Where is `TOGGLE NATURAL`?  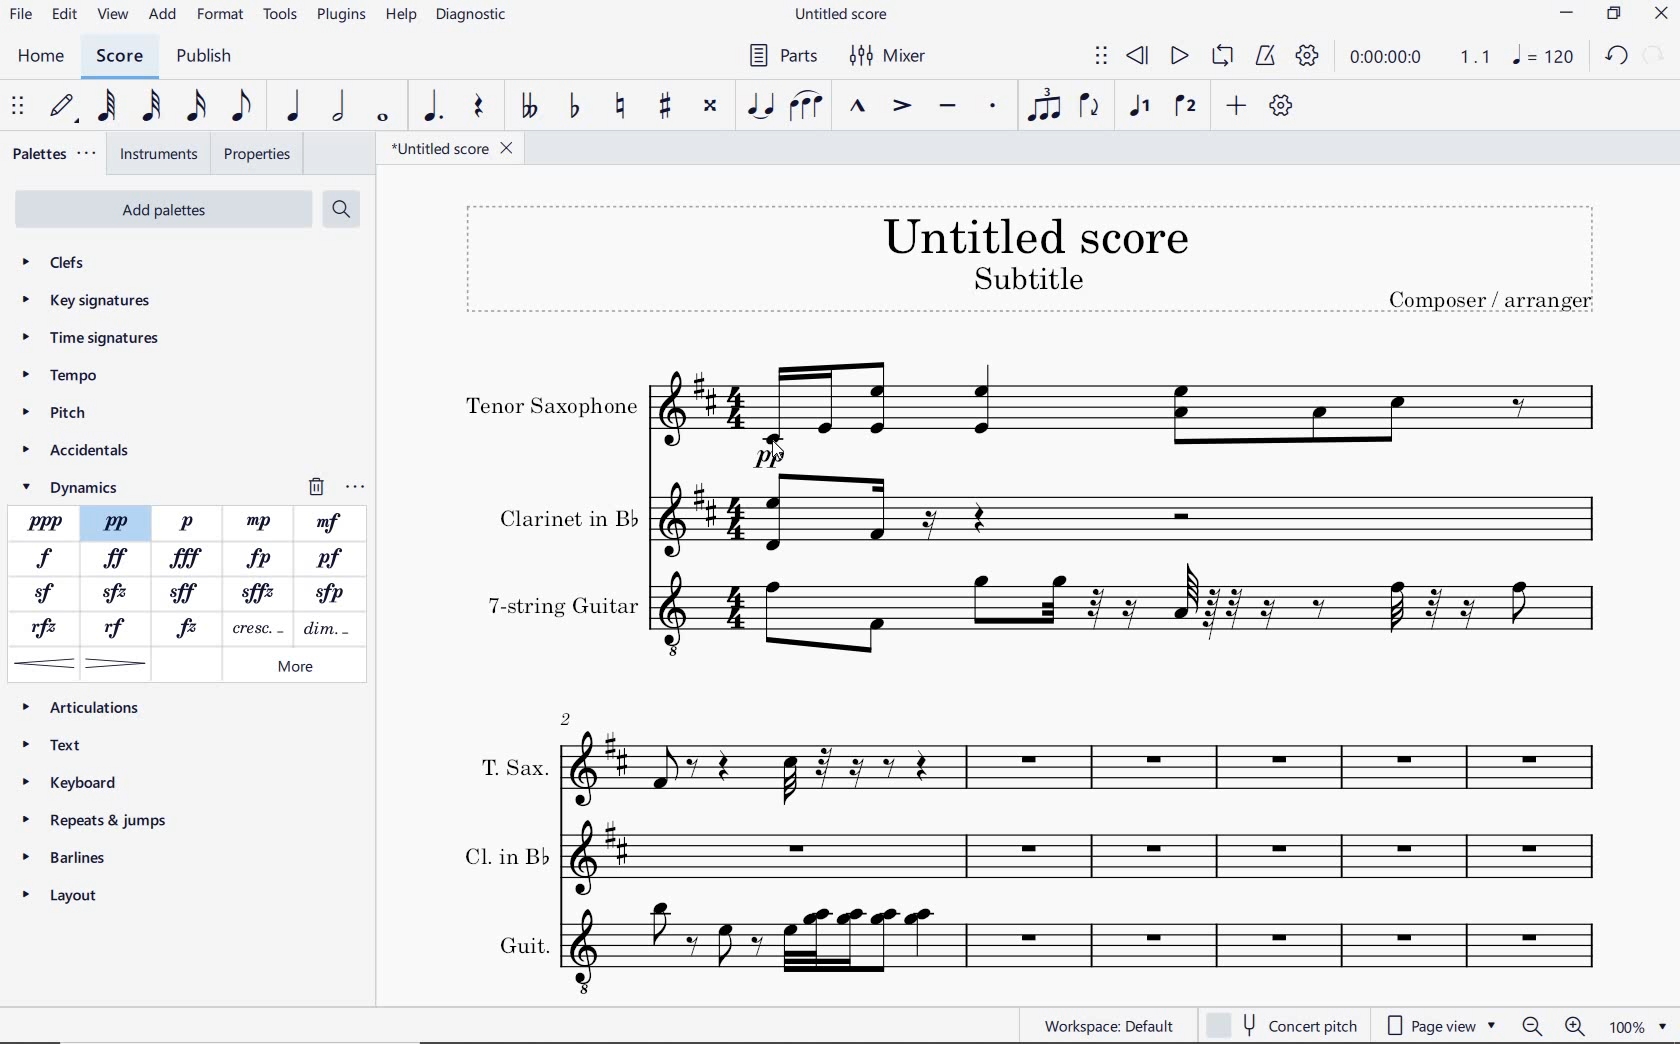 TOGGLE NATURAL is located at coordinates (620, 106).